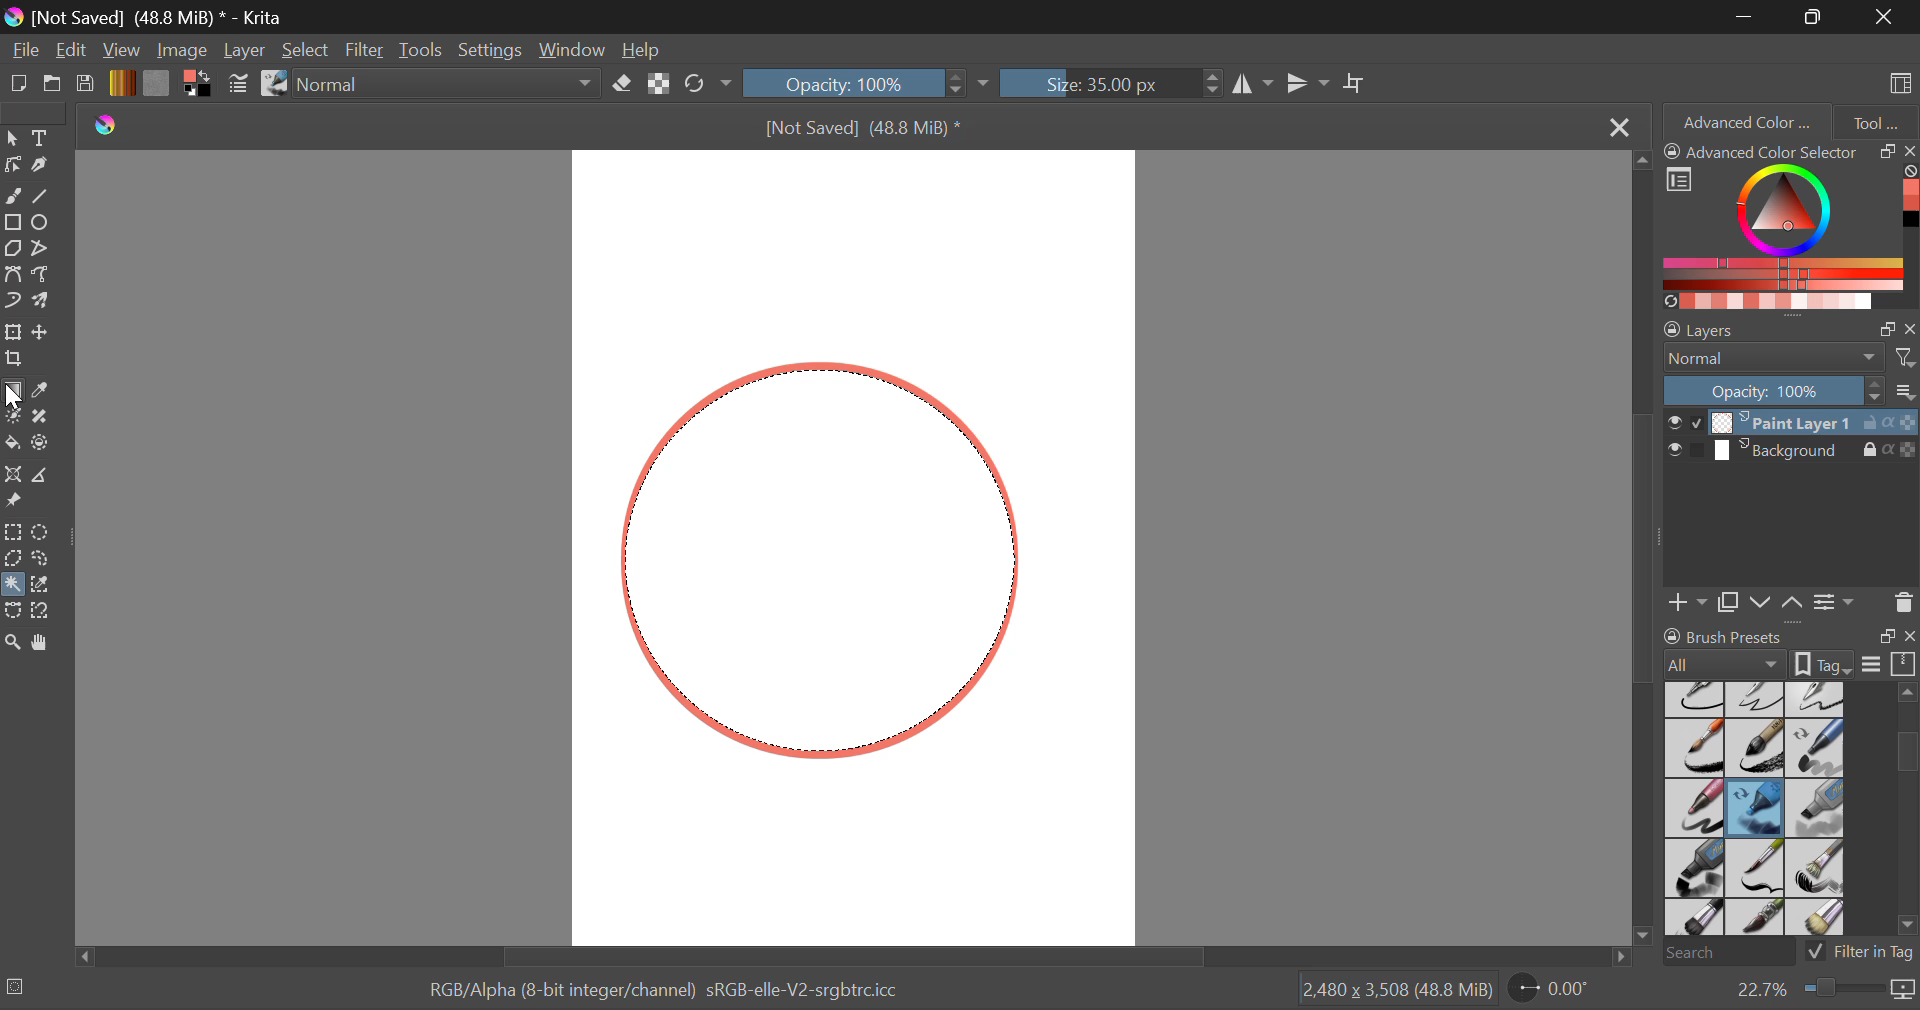 Image resolution: width=1920 pixels, height=1010 pixels. What do you see at coordinates (578, 51) in the screenshot?
I see `Window` at bounding box center [578, 51].